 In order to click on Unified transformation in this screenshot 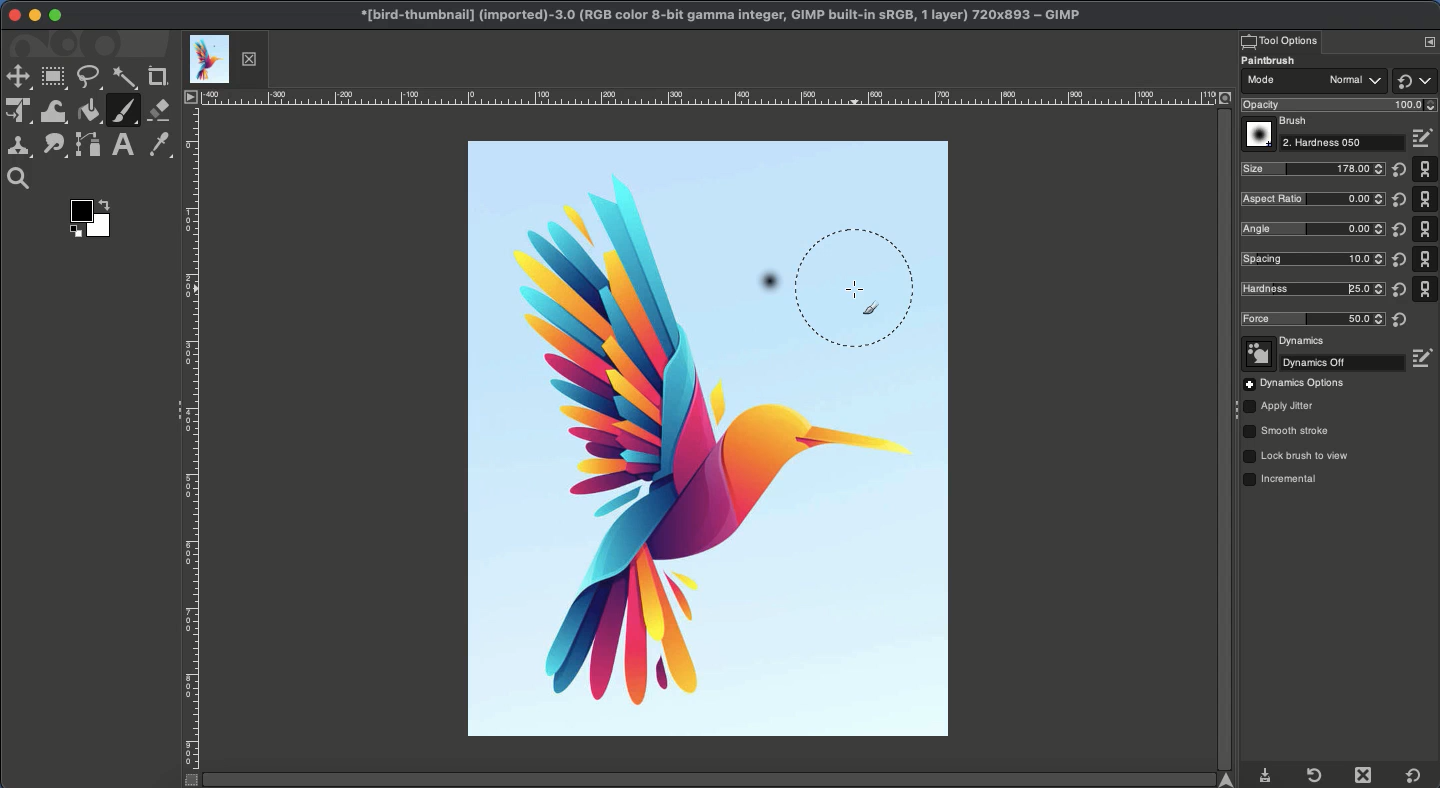, I will do `click(19, 110)`.